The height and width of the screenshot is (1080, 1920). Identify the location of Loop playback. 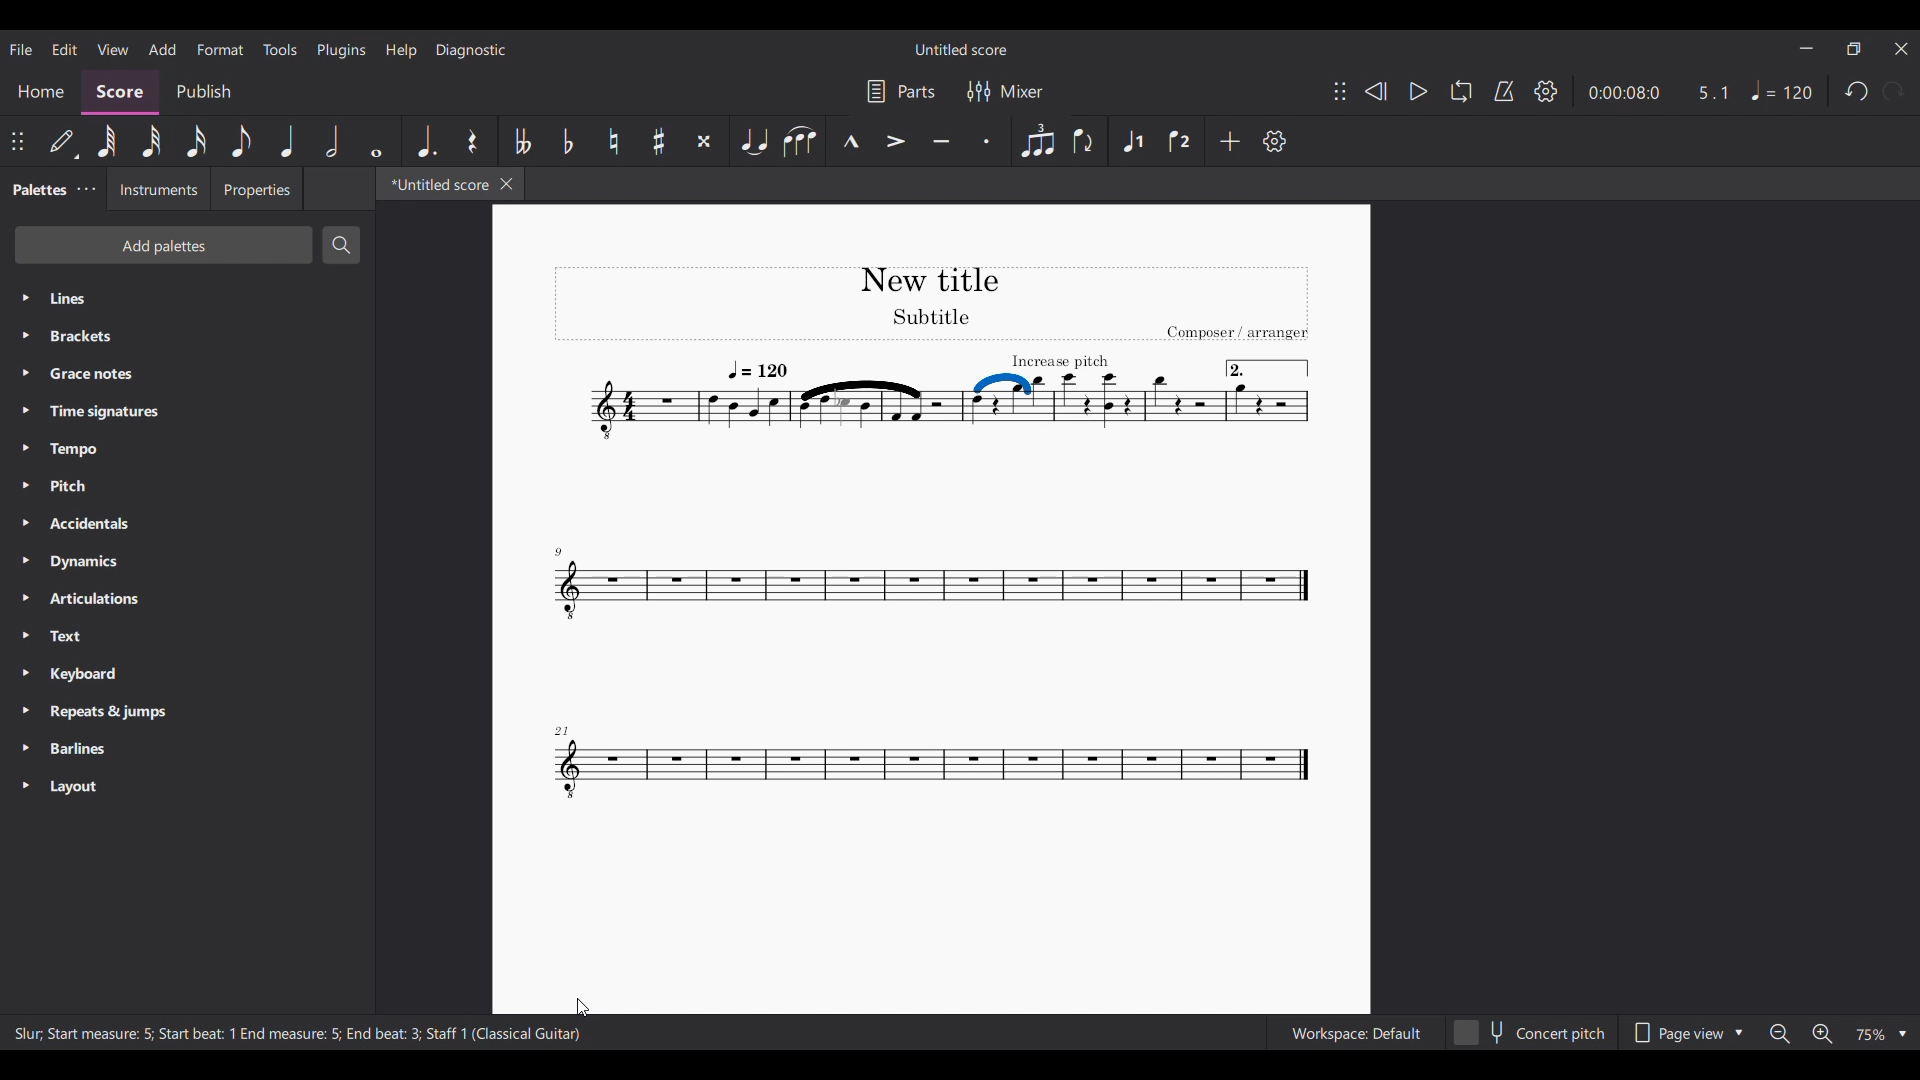
(1461, 91).